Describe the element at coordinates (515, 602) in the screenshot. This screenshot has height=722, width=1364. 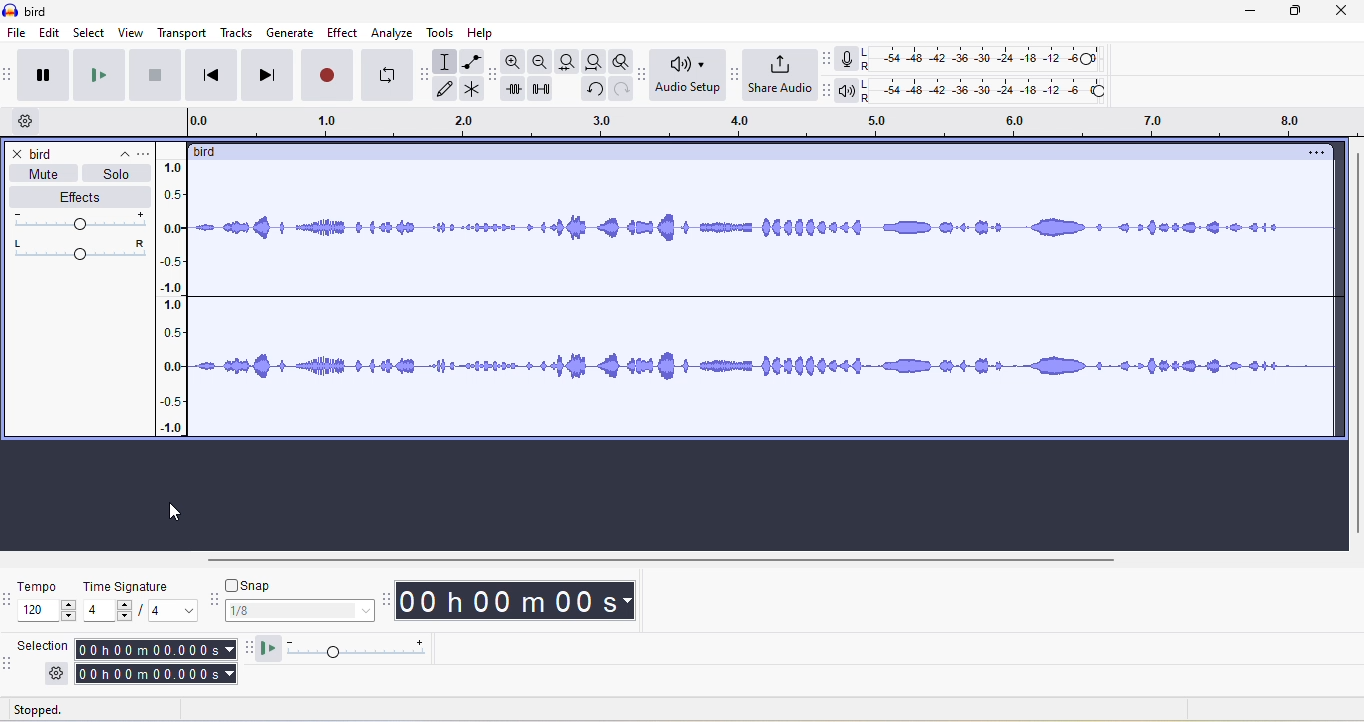
I see `timer` at that location.